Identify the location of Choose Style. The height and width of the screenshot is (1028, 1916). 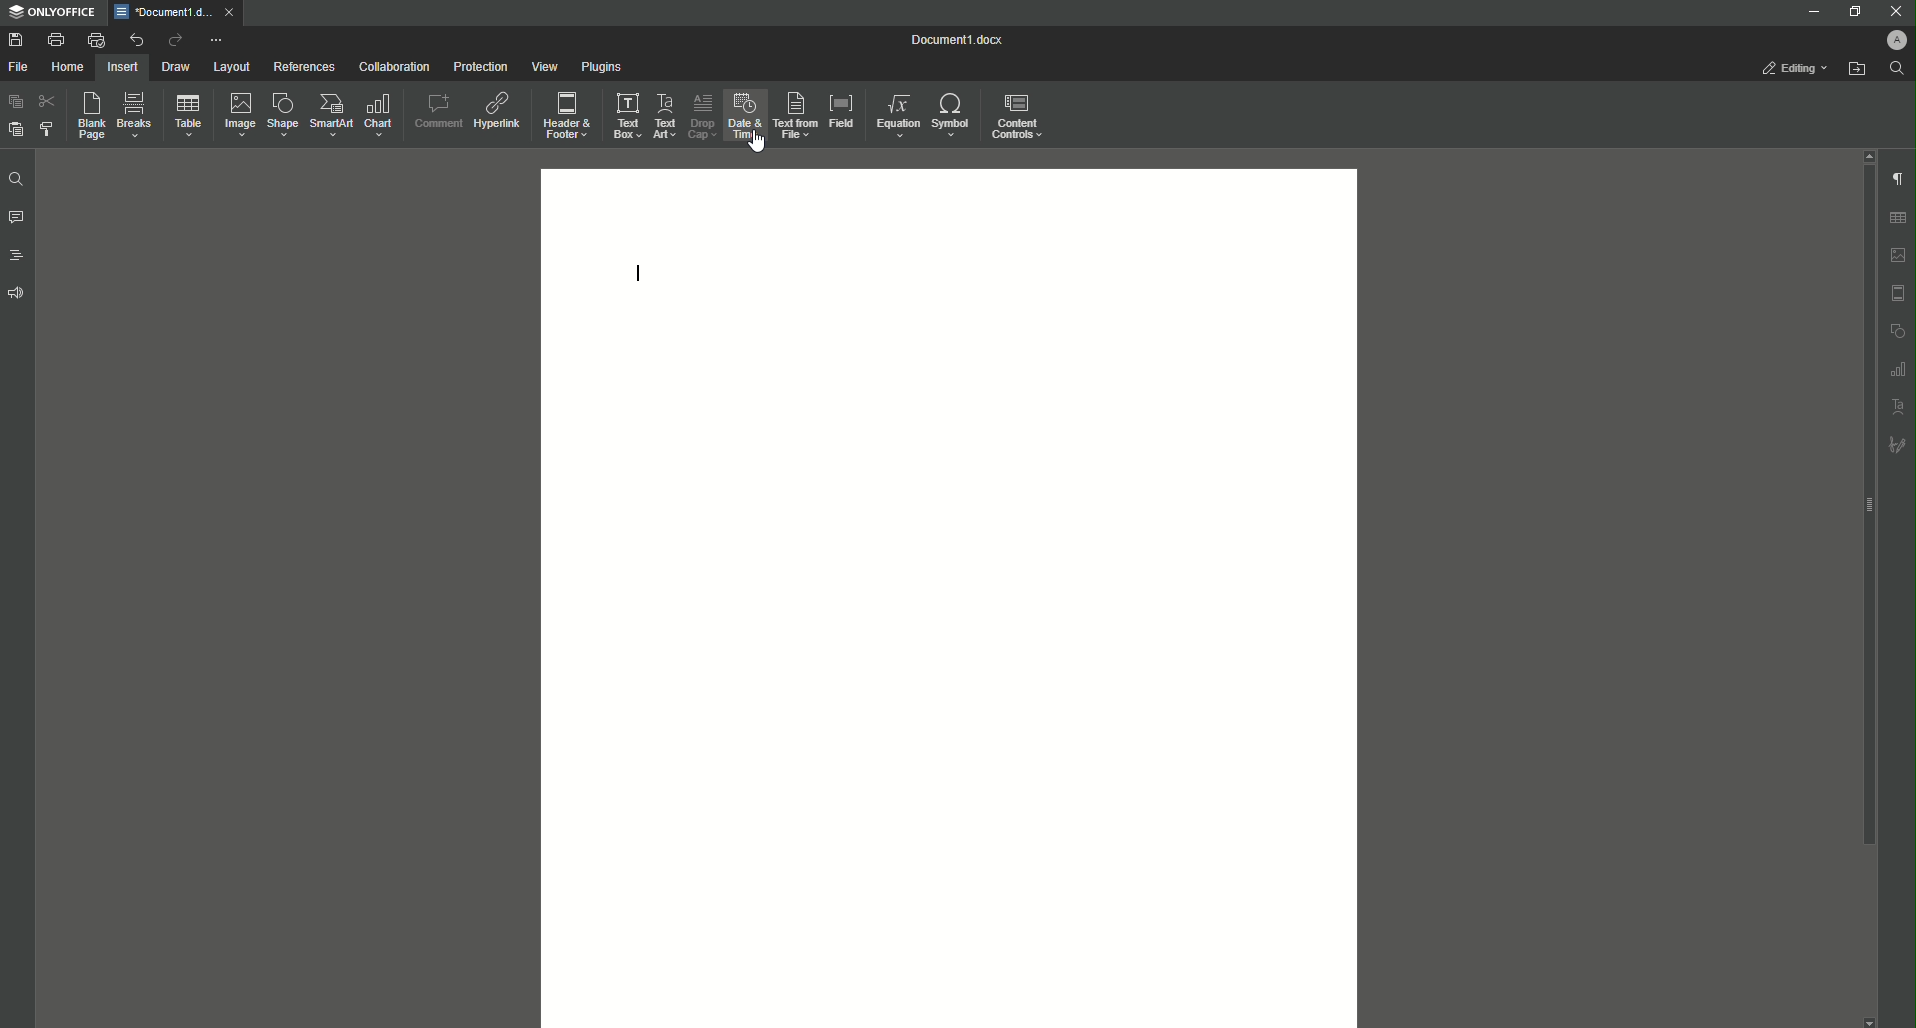
(47, 129).